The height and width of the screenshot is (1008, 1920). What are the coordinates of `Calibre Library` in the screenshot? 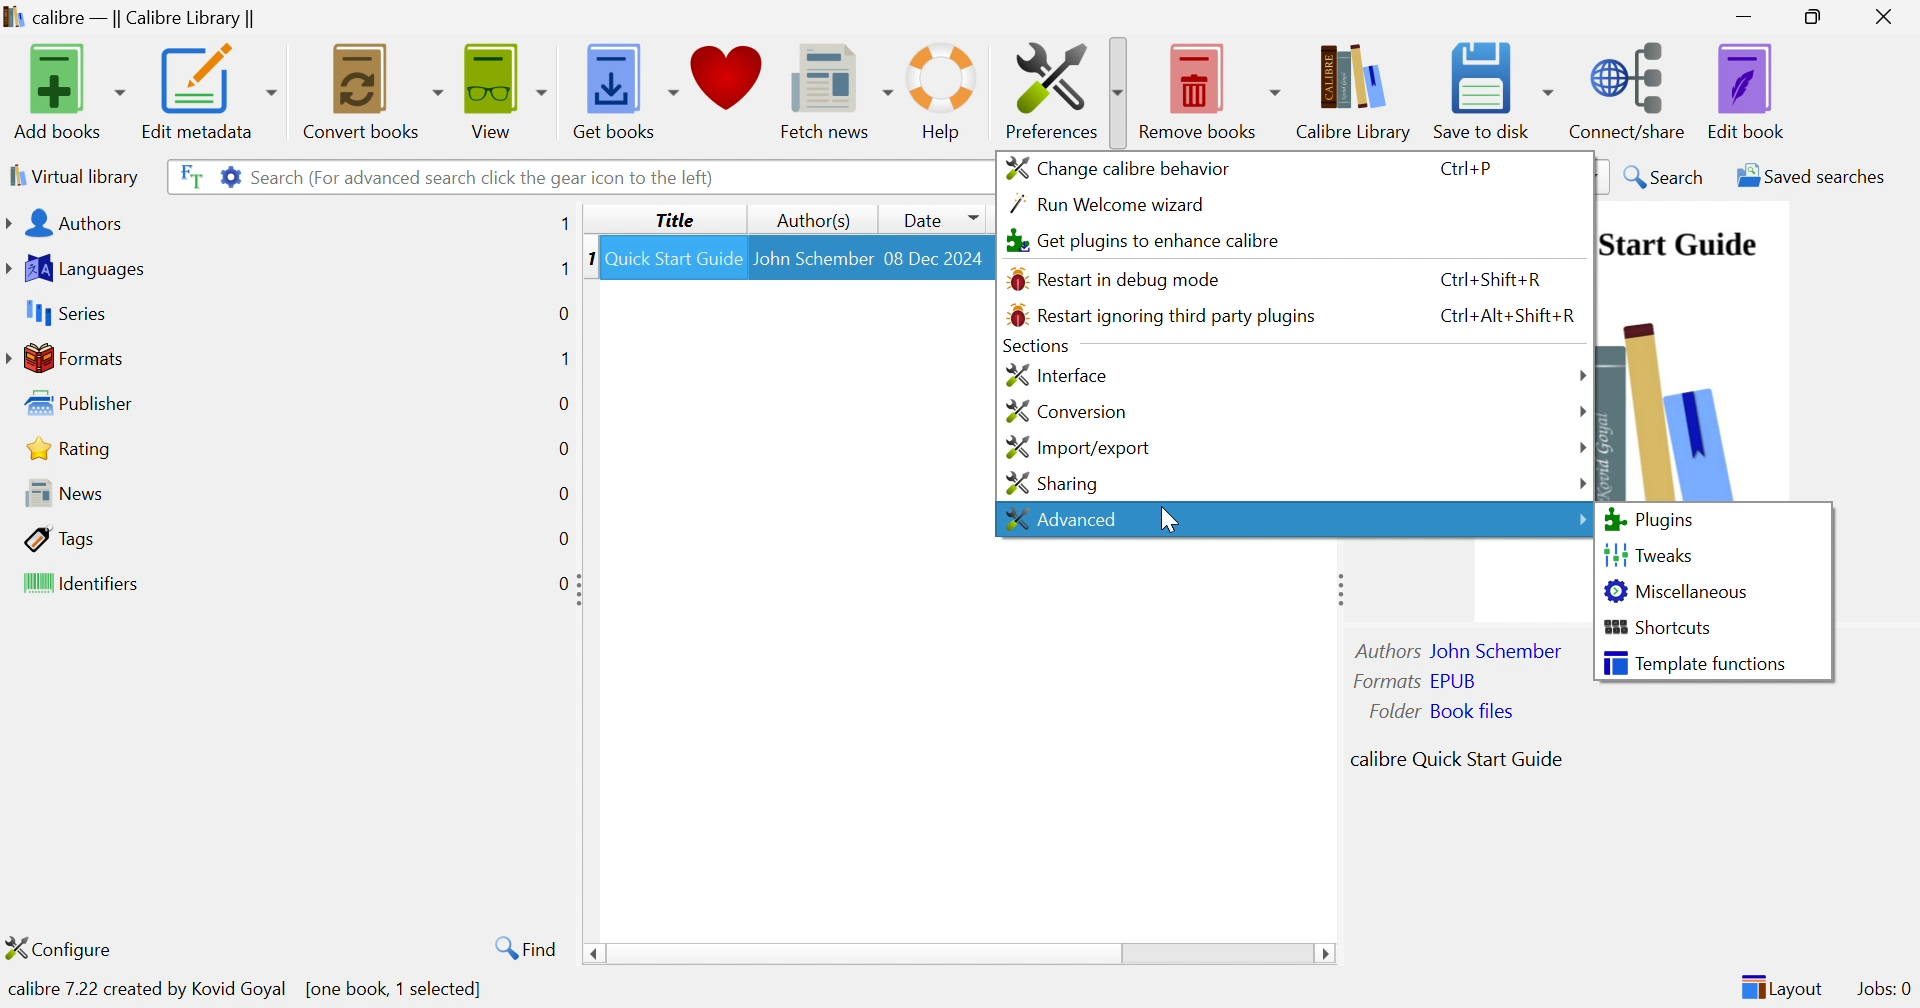 It's located at (1359, 91).